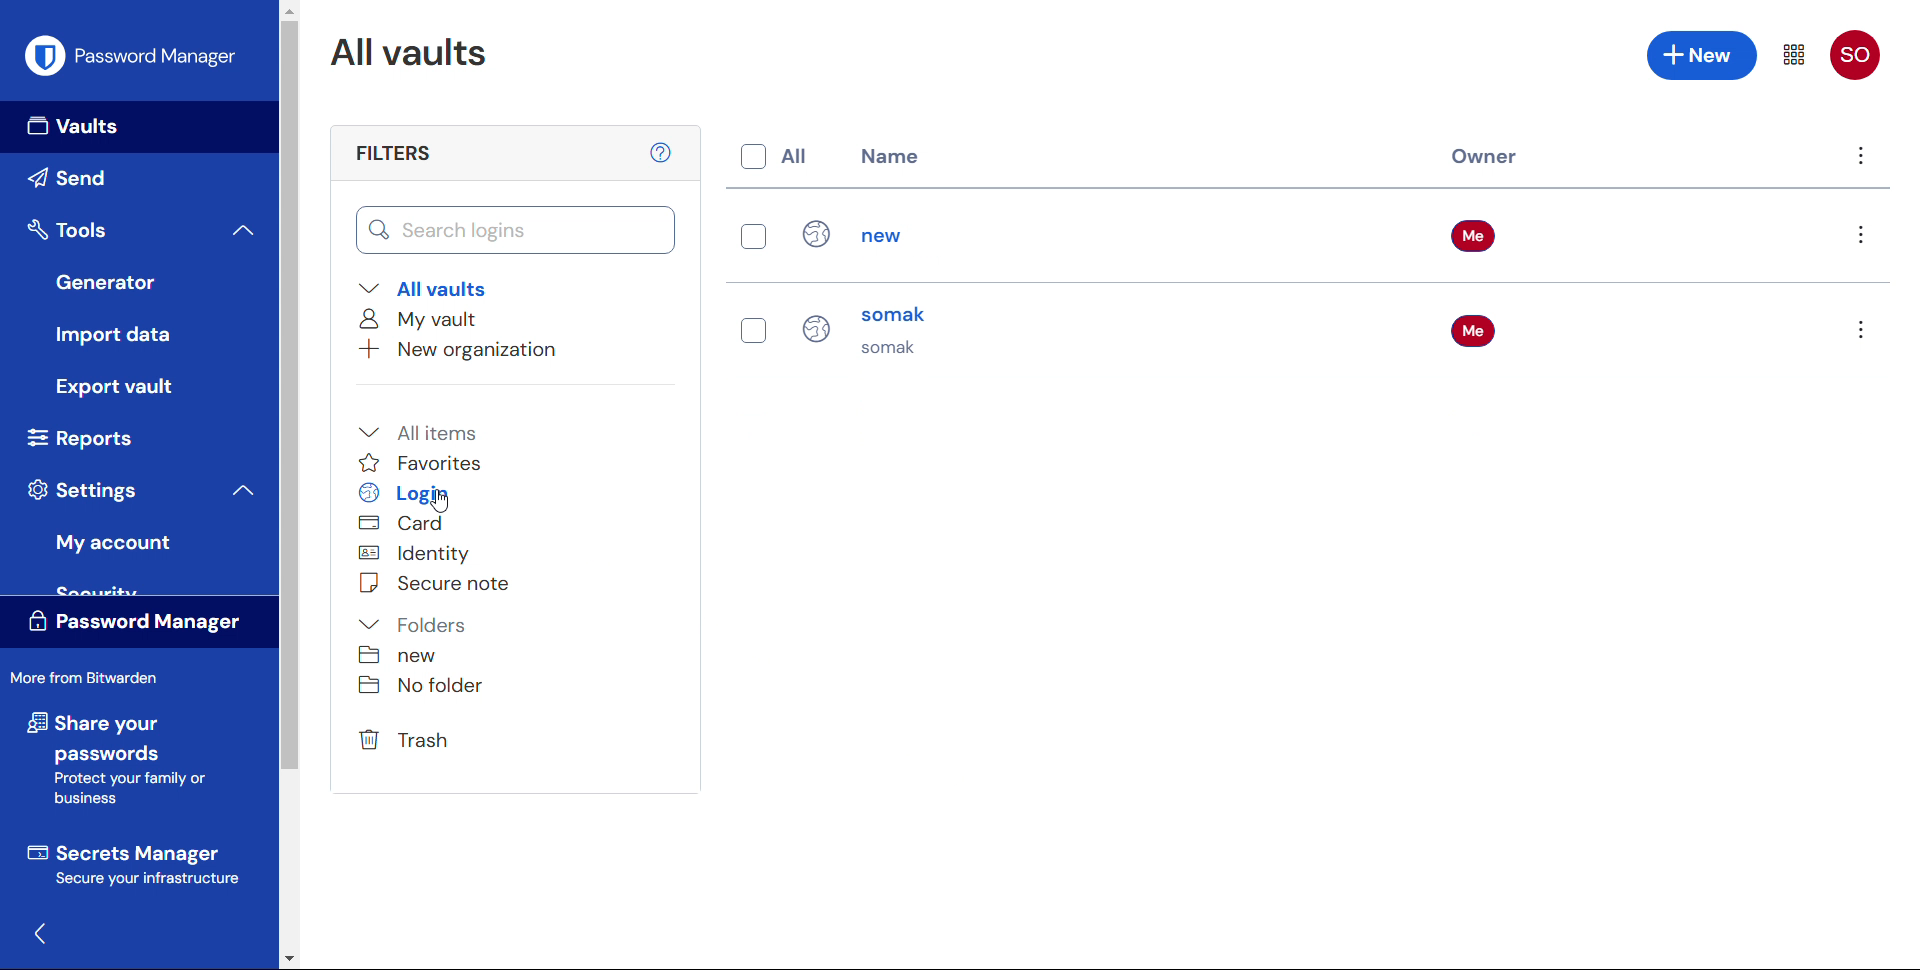 This screenshot has width=1920, height=970. Describe the element at coordinates (440, 502) in the screenshot. I see `Cursor ` at that location.